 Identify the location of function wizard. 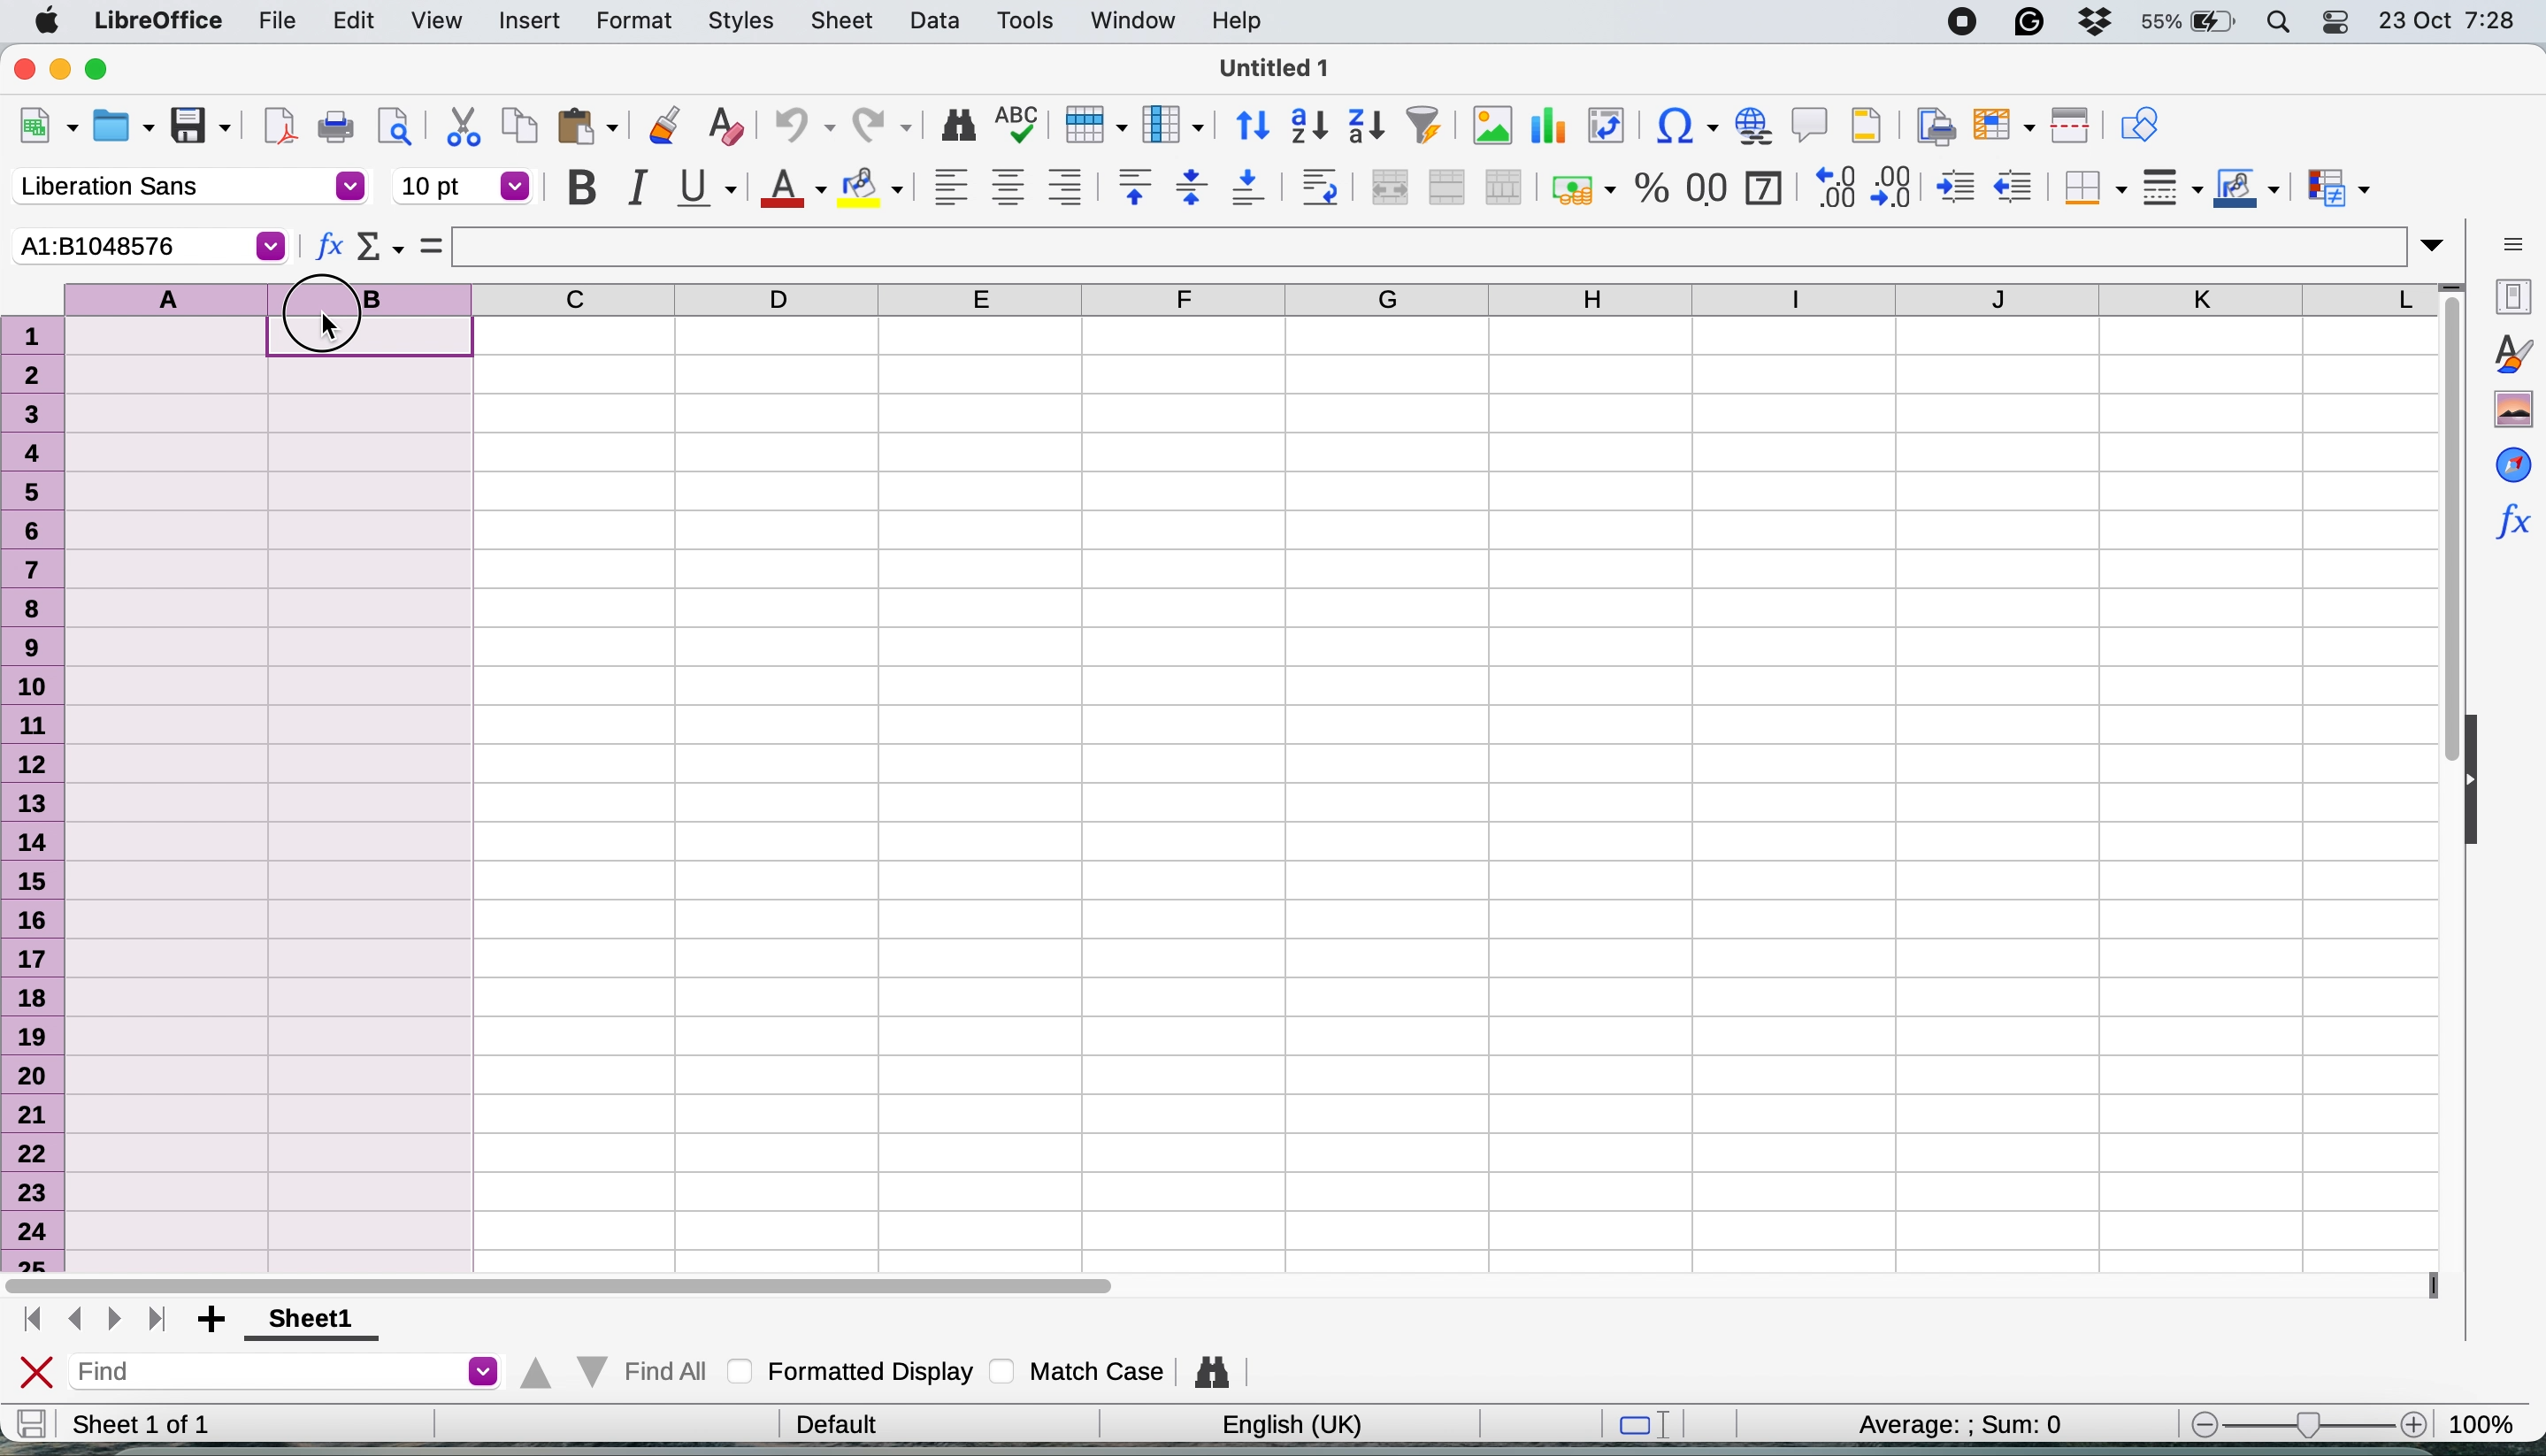
(2511, 521).